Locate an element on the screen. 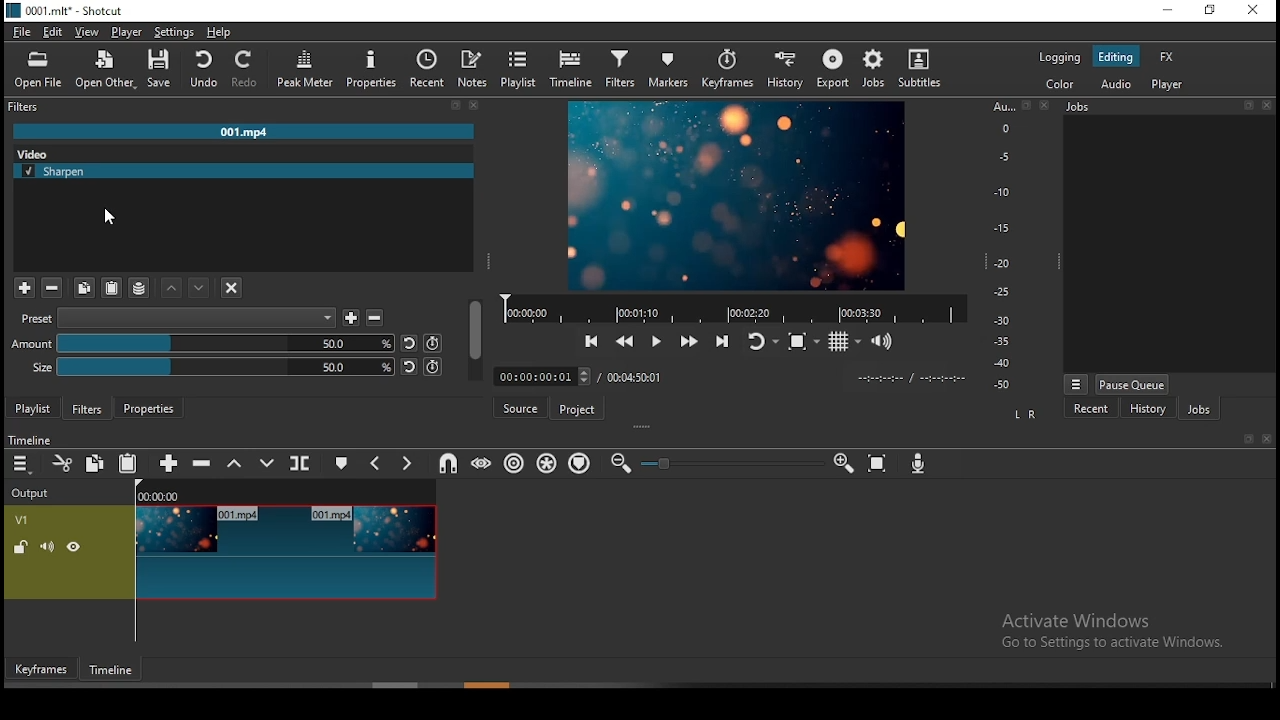 The width and height of the screenshot is (1280, 720). skip to next point is located at coordinates (723, 334).